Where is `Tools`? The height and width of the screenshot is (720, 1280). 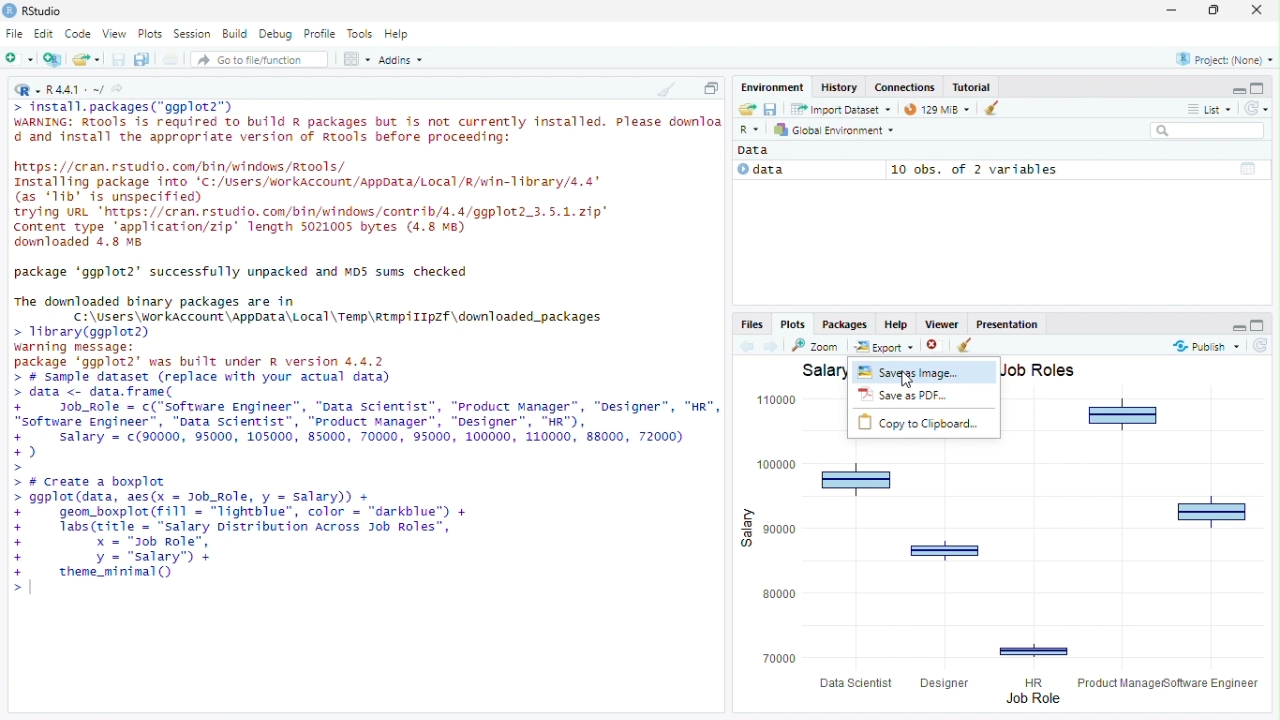
Tools is located at coordinates (359, 34).